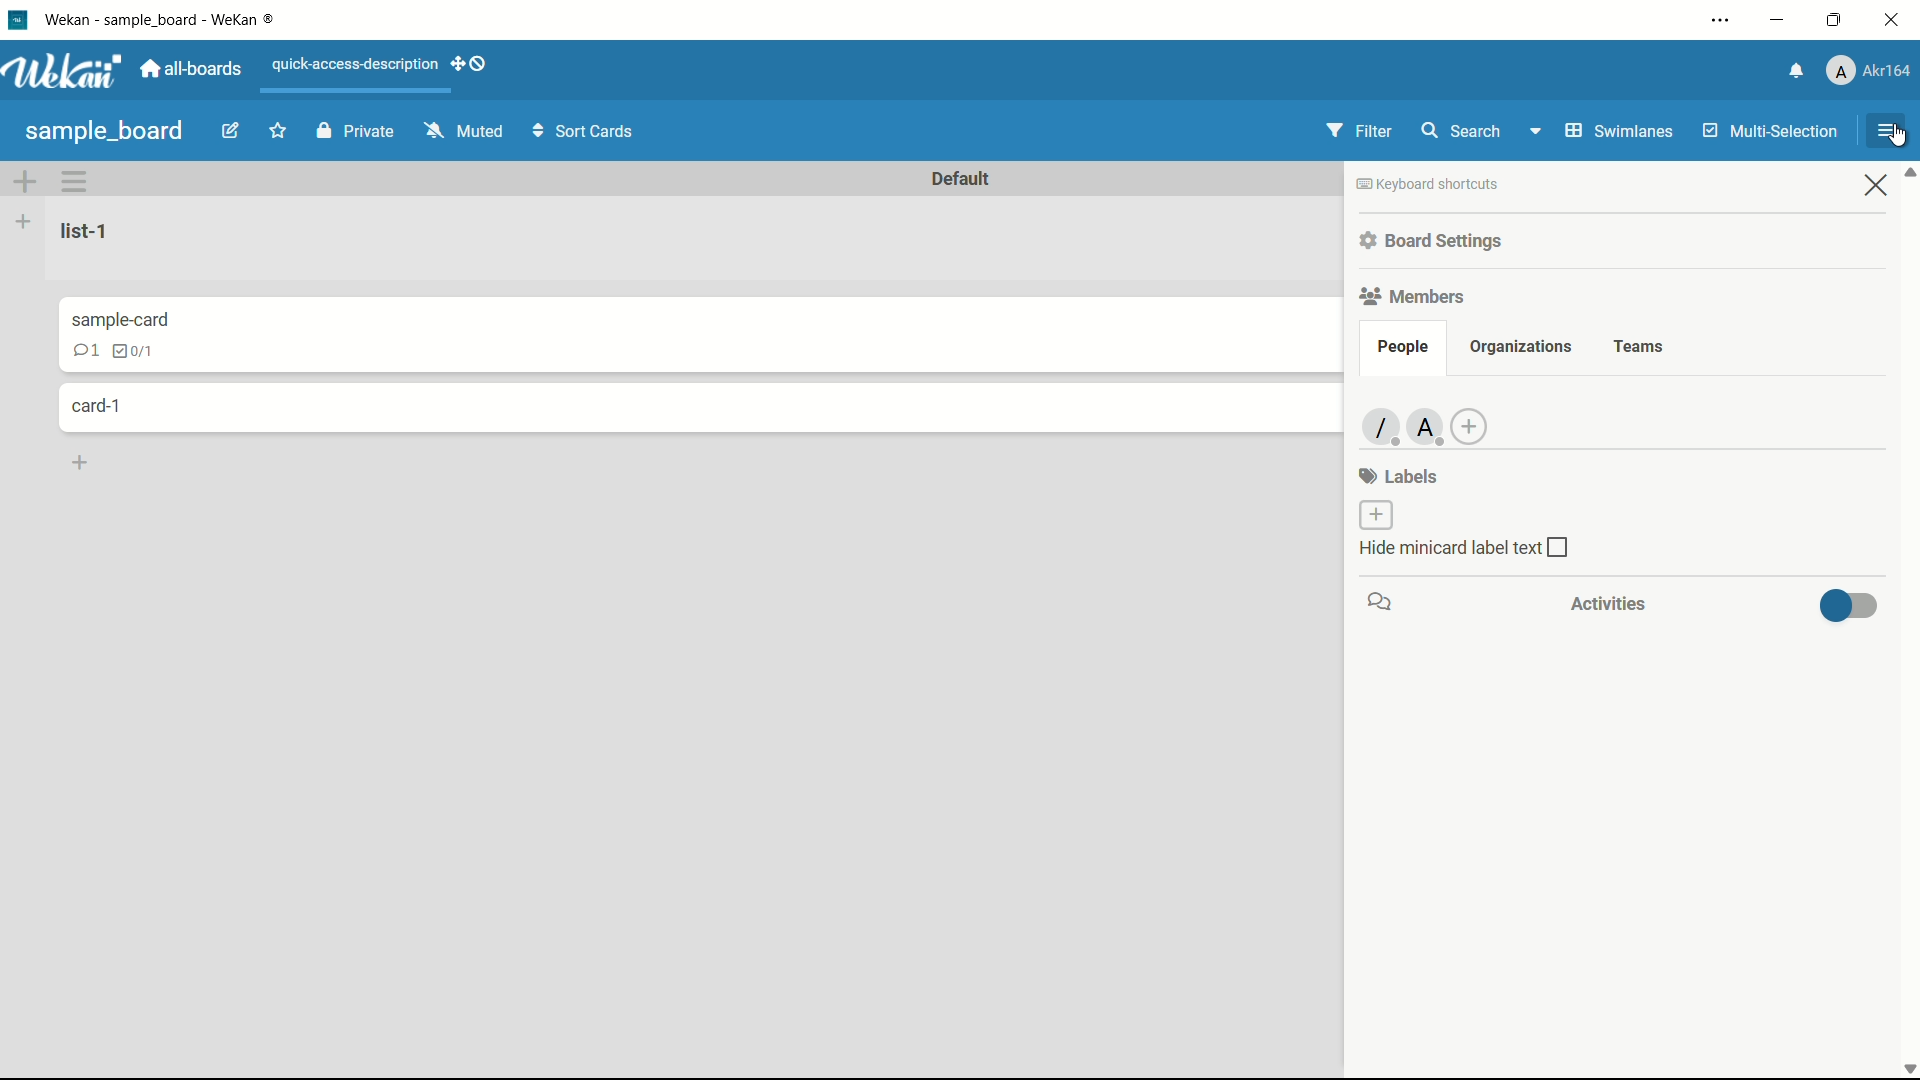 The width and height of the screenshot is (1920, 1080). I want to click on card-1, so click(106, 405).